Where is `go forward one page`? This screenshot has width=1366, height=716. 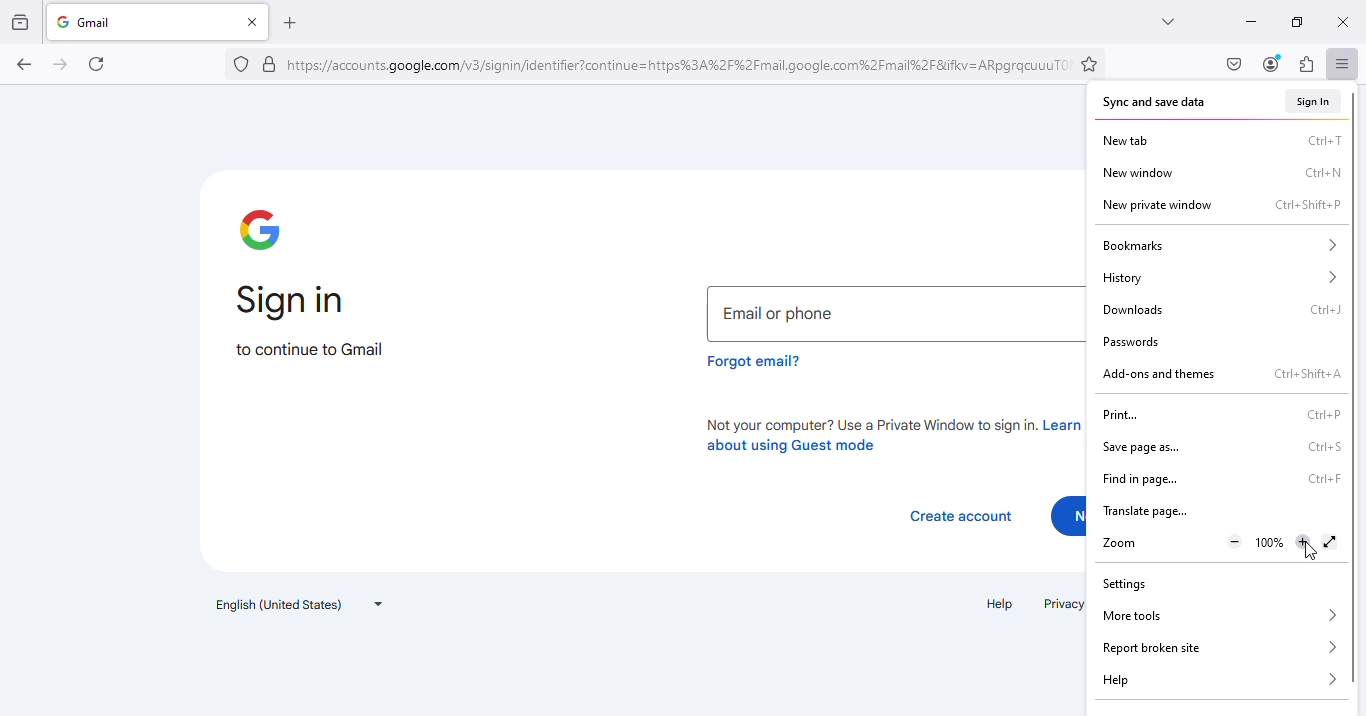
go forward one page is located at coordinates (61, 65).